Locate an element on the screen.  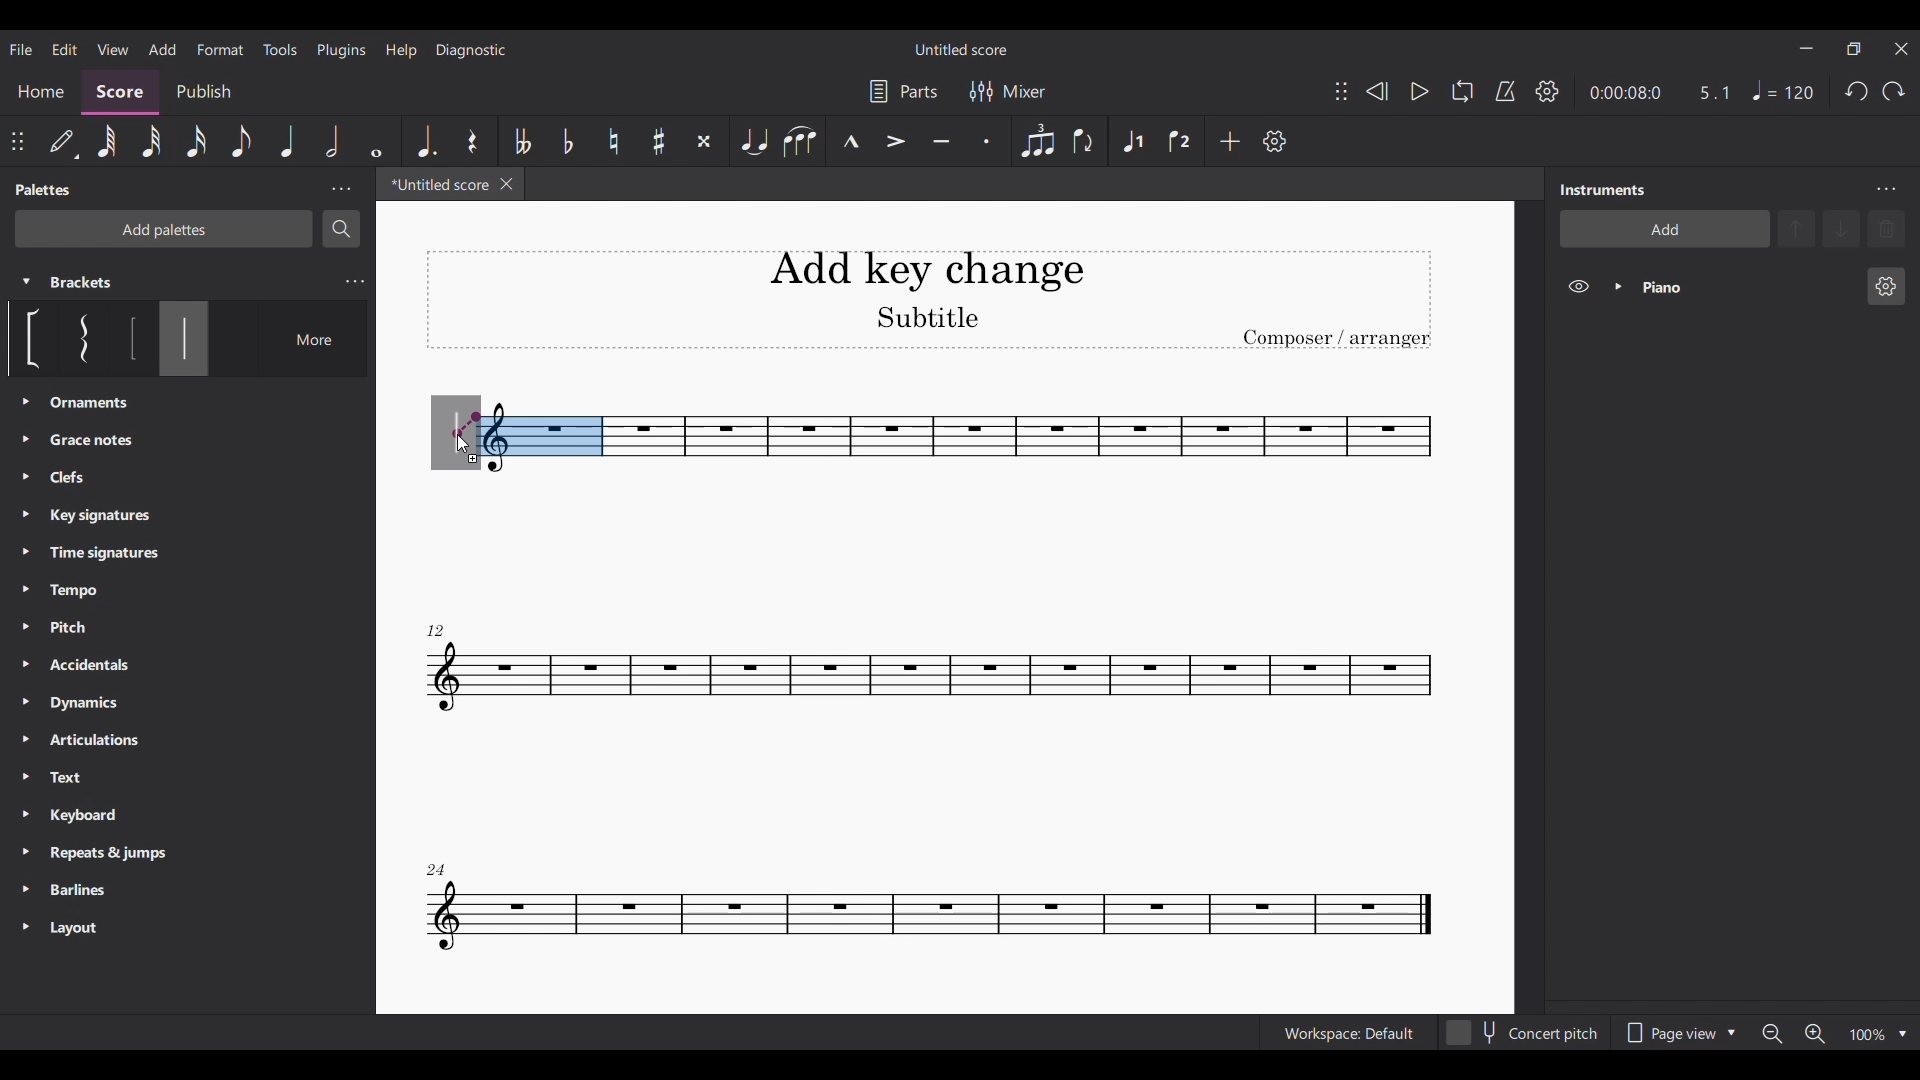
Close interface is located at coordinates (1900, 49).